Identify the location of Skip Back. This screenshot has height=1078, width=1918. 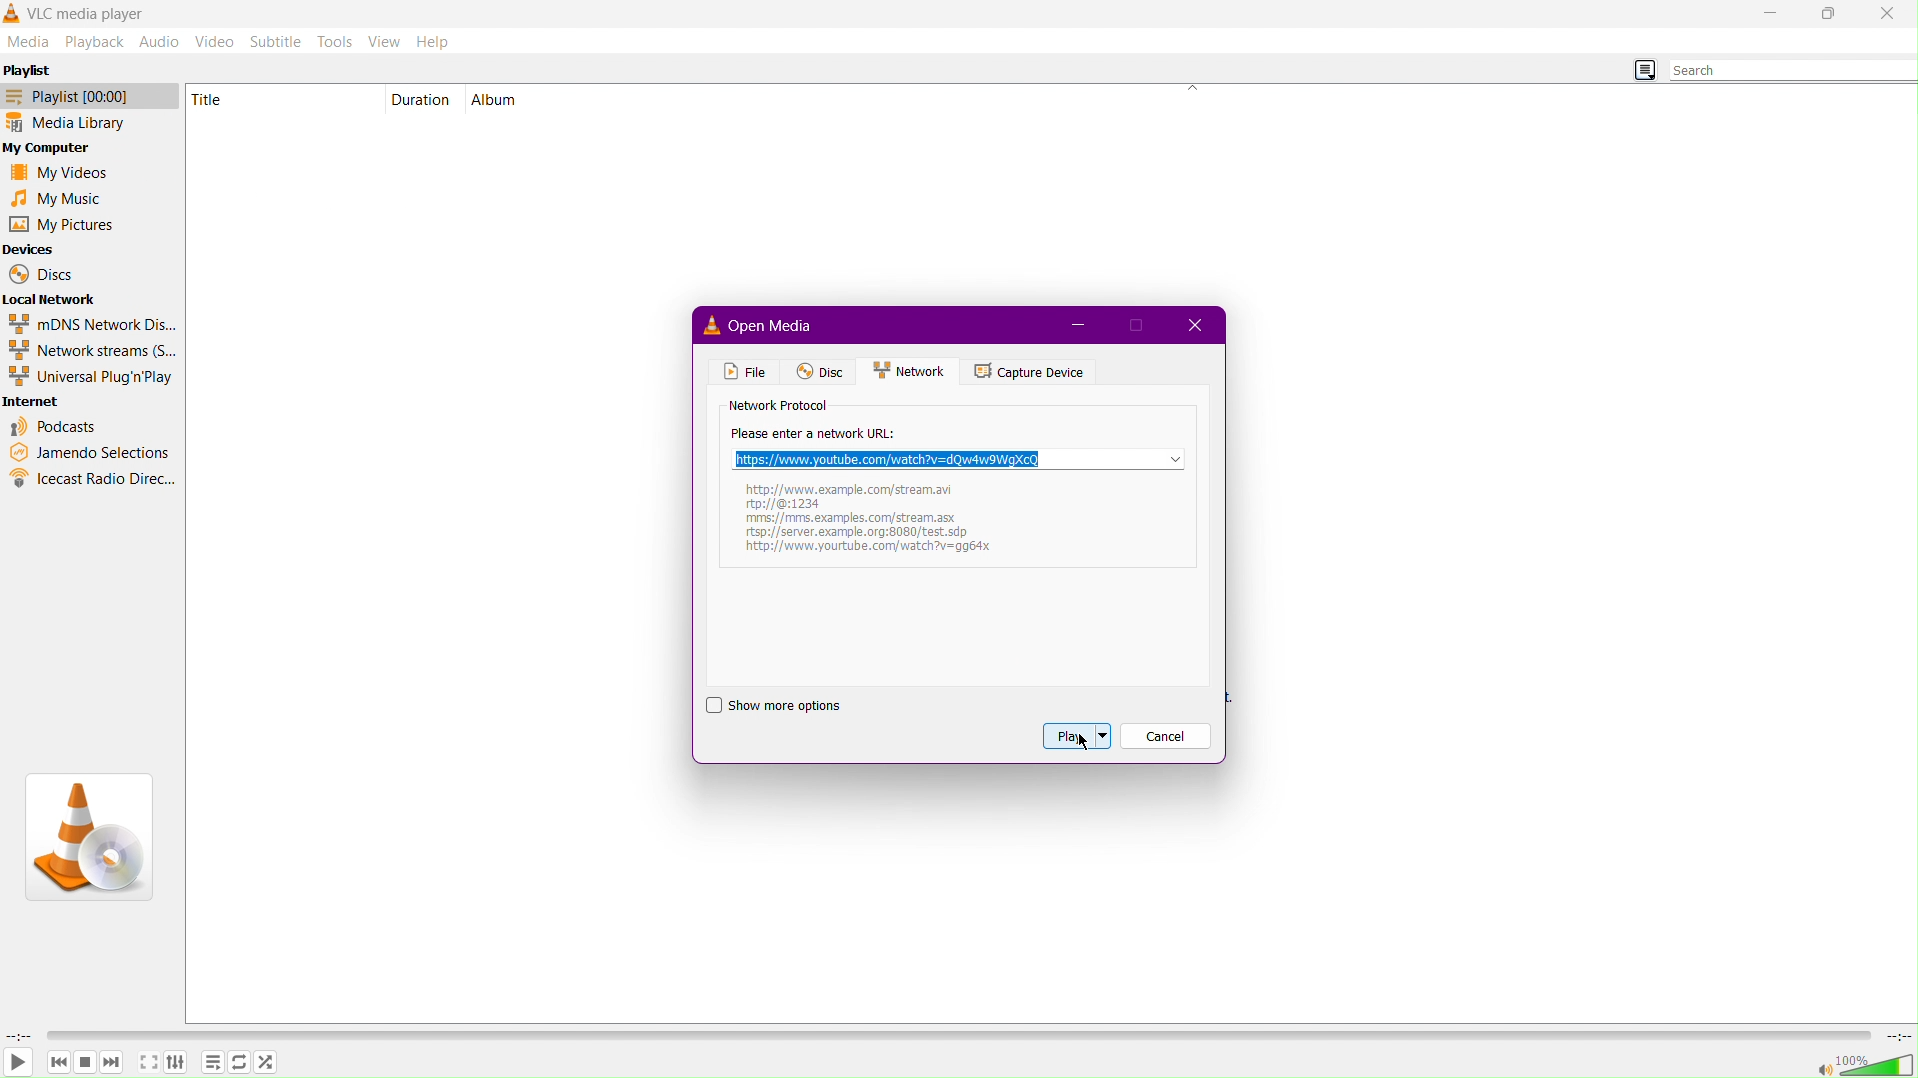
(59, 1064).